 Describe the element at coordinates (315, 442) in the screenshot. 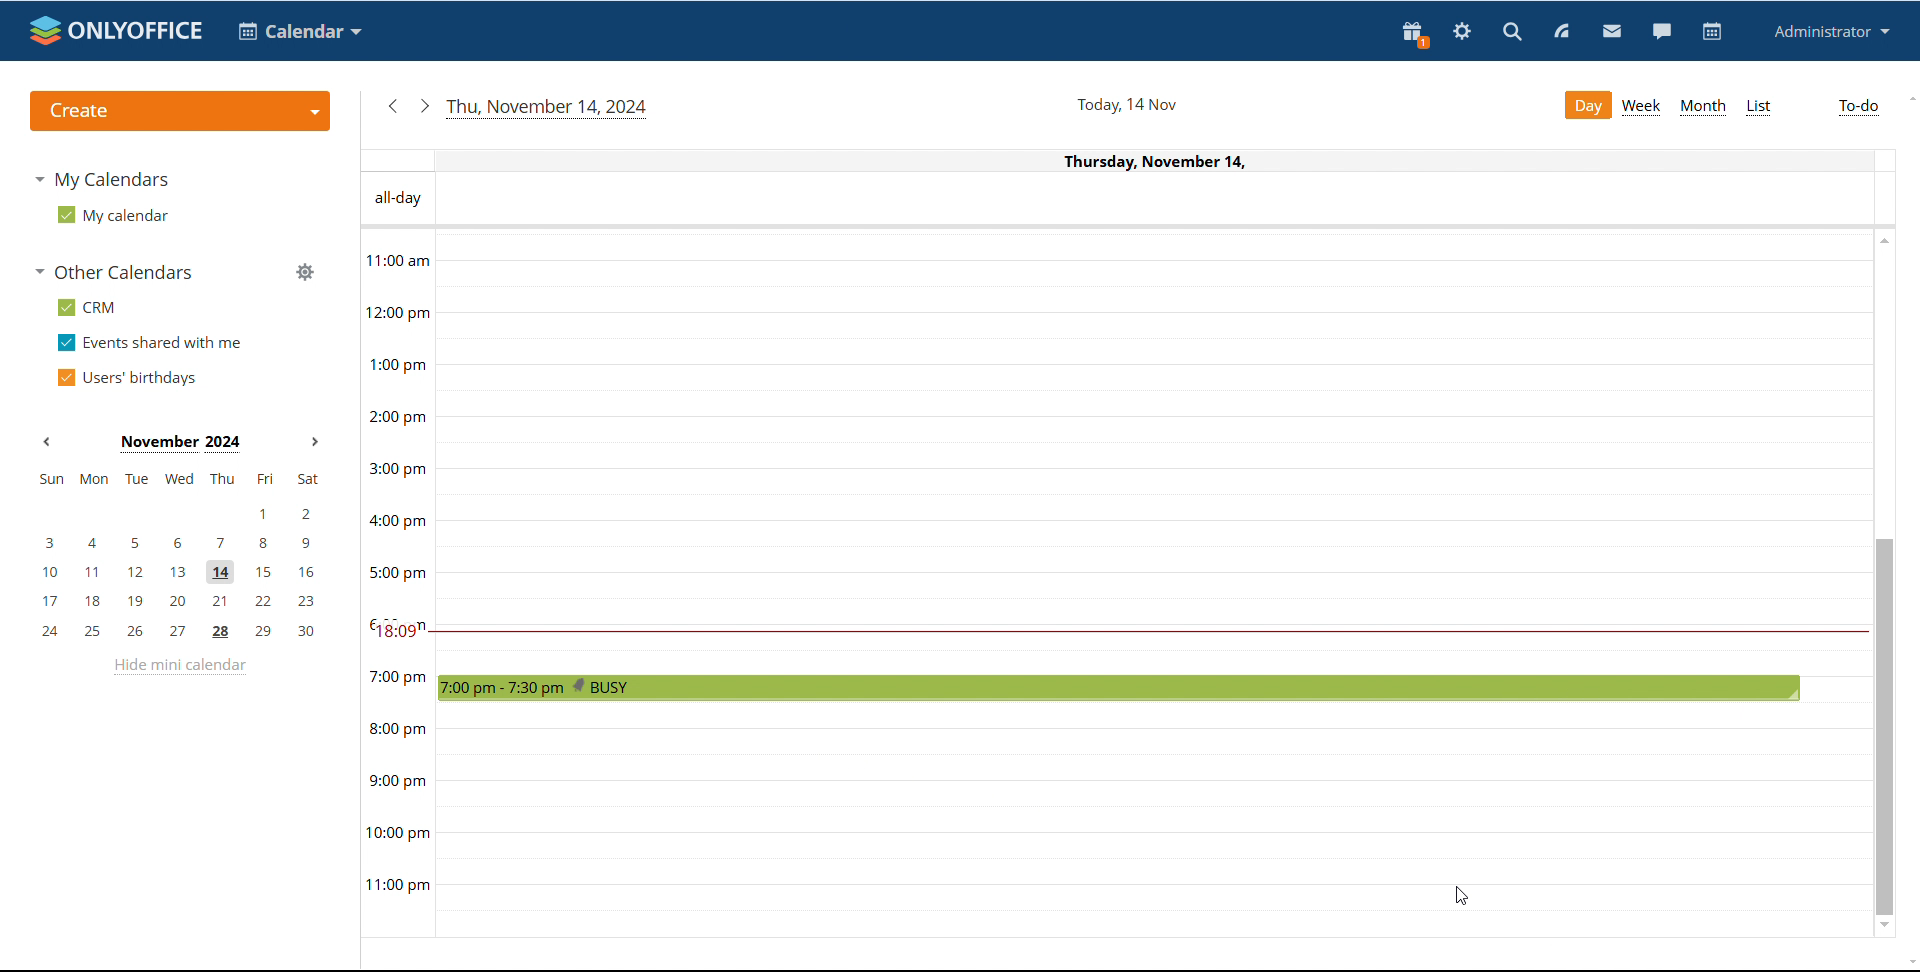

I see `next month` at that location.